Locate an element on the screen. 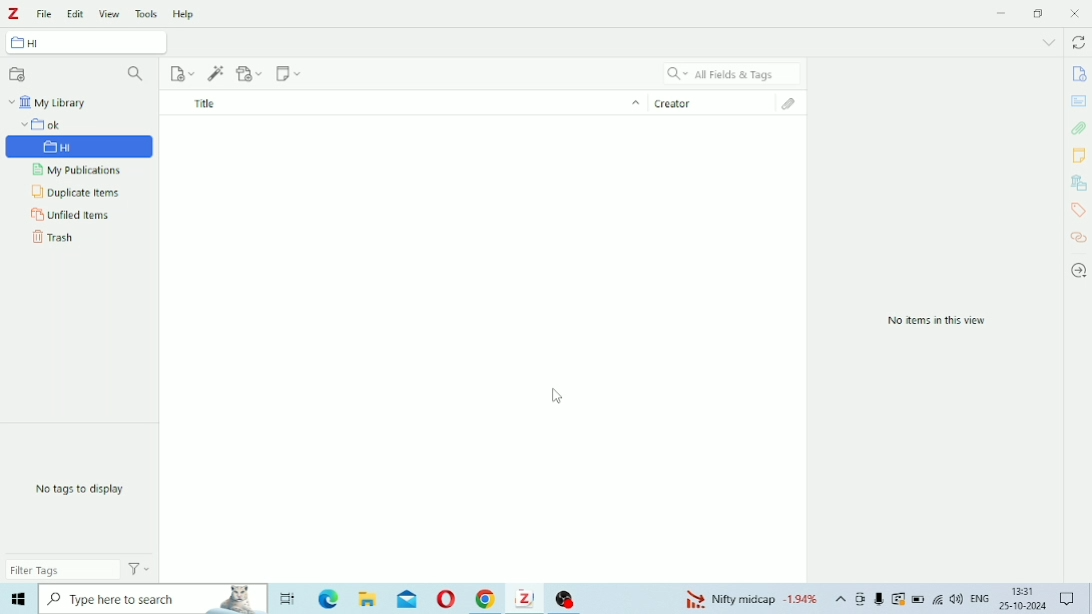  Microsoft Edge is located at coordinates (328, 598).